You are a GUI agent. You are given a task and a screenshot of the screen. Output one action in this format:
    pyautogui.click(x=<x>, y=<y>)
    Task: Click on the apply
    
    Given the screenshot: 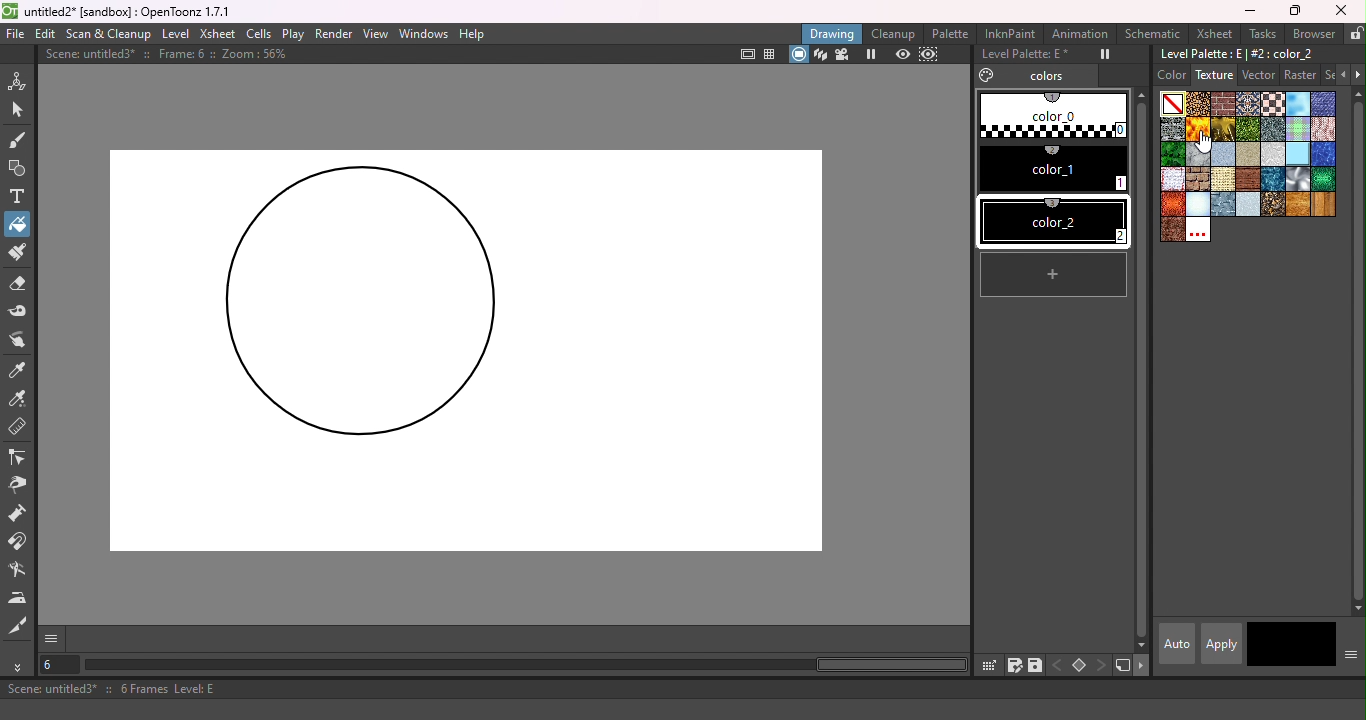 What is the action you would take?
    pyautogui.click(x=1221, y=644)
    